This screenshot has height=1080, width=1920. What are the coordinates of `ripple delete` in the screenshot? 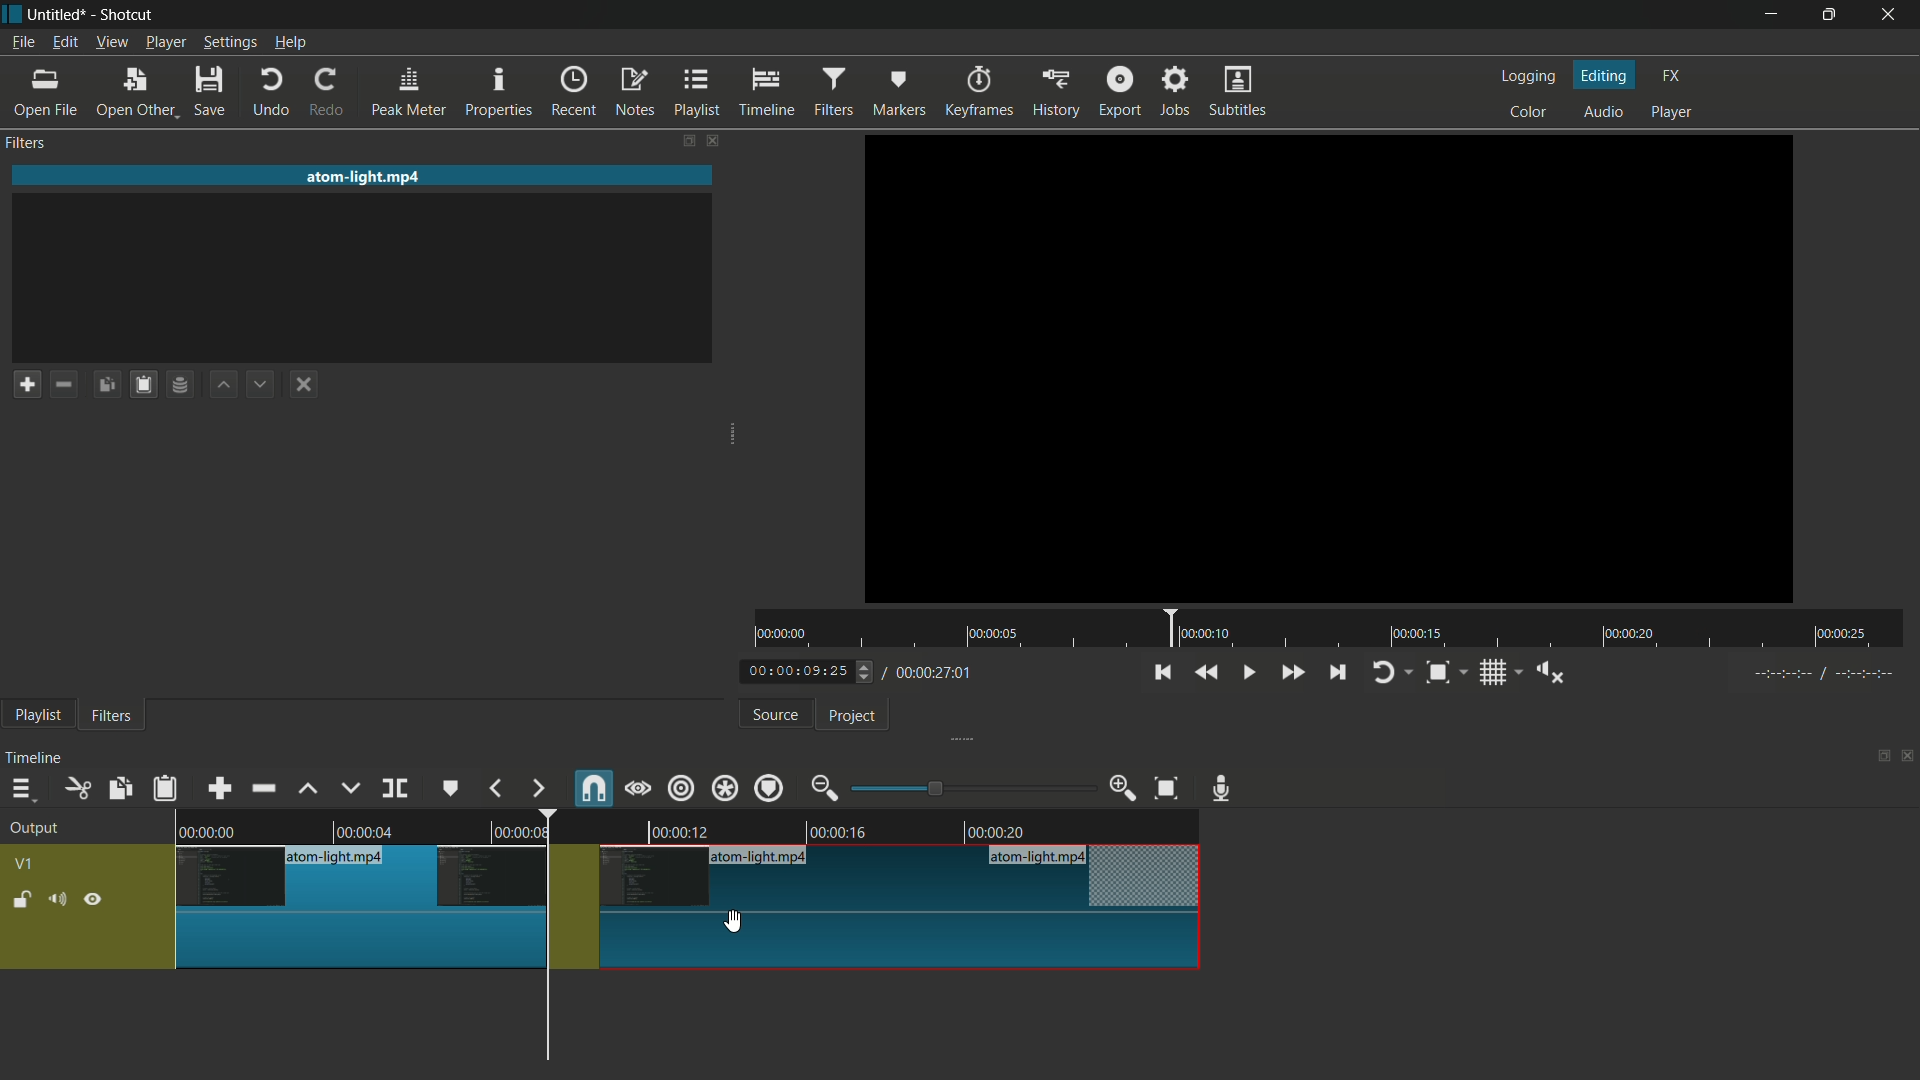 It's located at (263, 787).